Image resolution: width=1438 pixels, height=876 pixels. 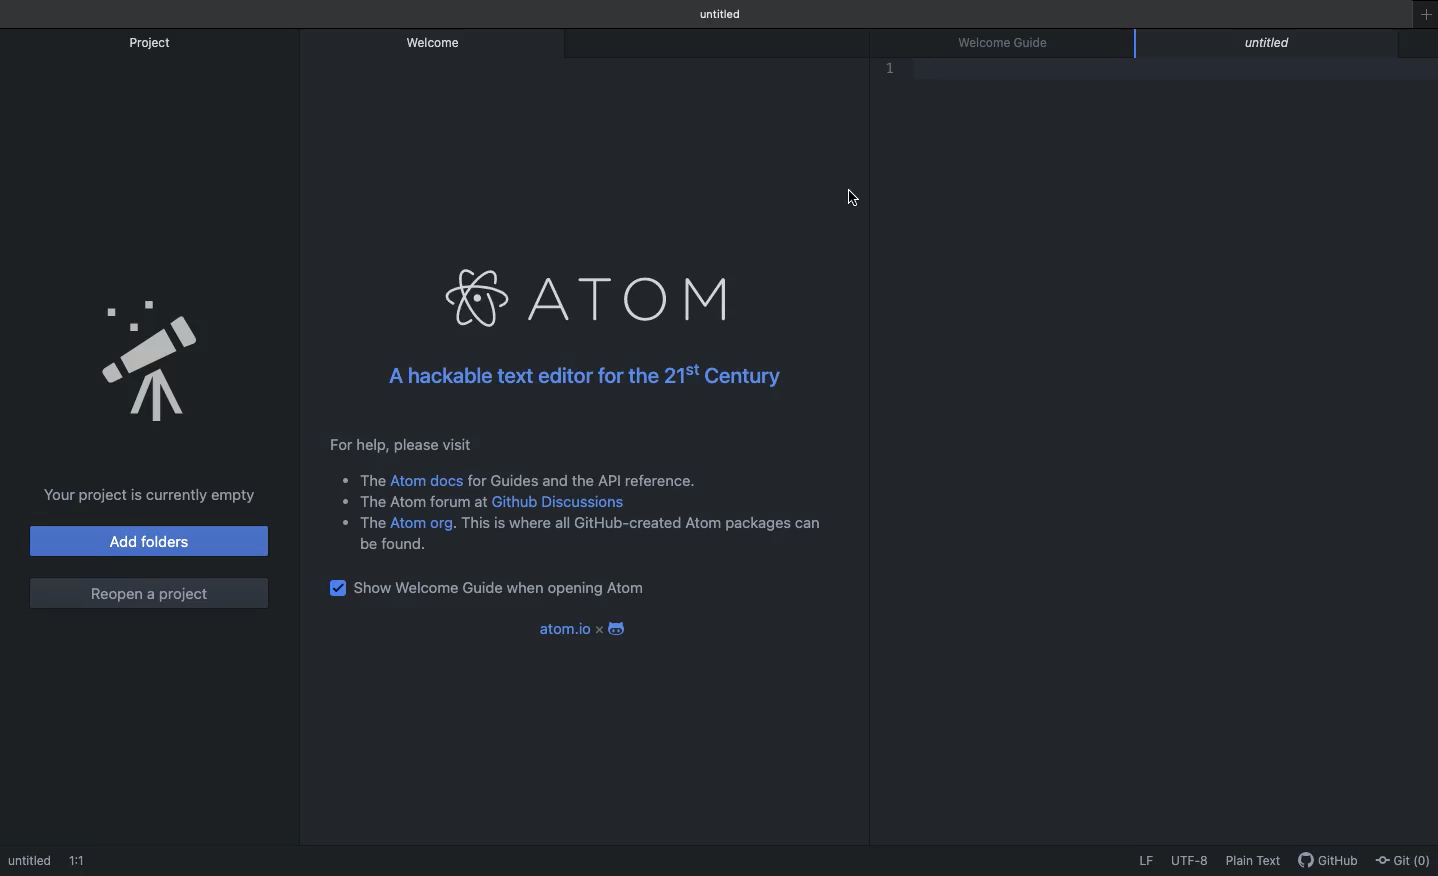 I want to click on Git, so click(x=1401, y=857).